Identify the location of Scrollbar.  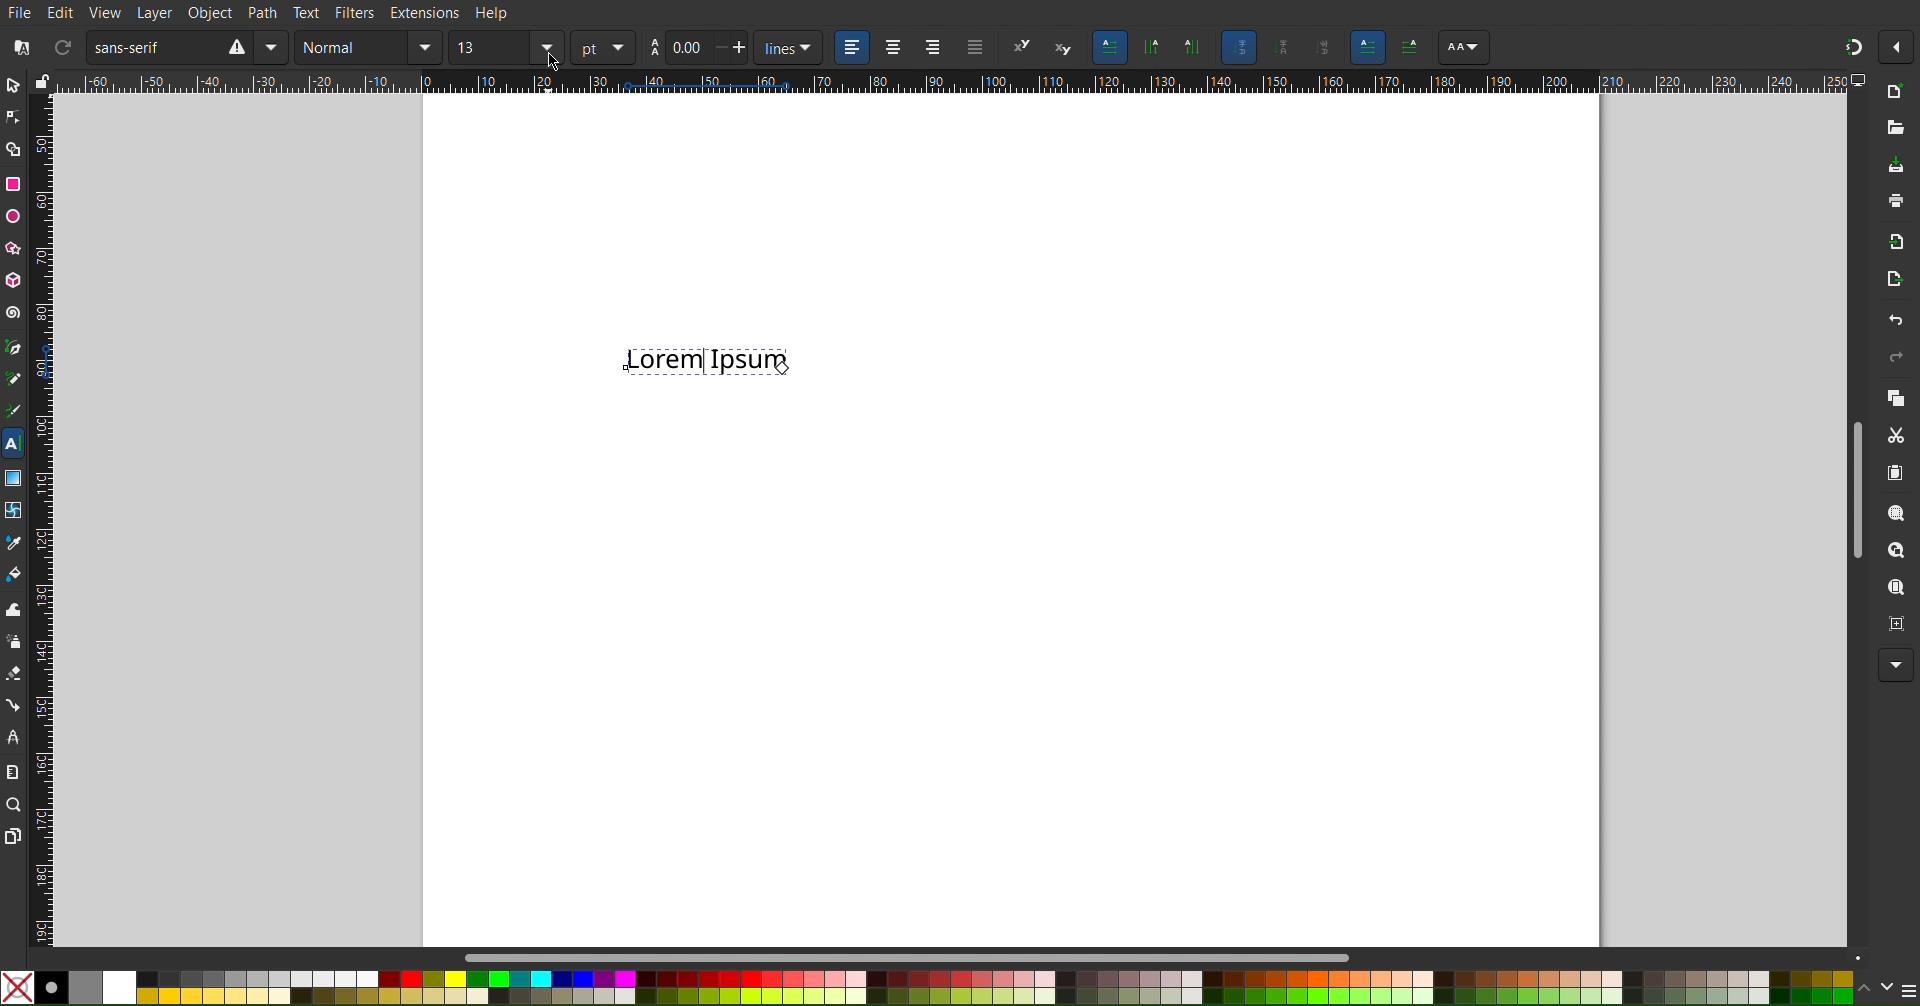
(1165, 954).